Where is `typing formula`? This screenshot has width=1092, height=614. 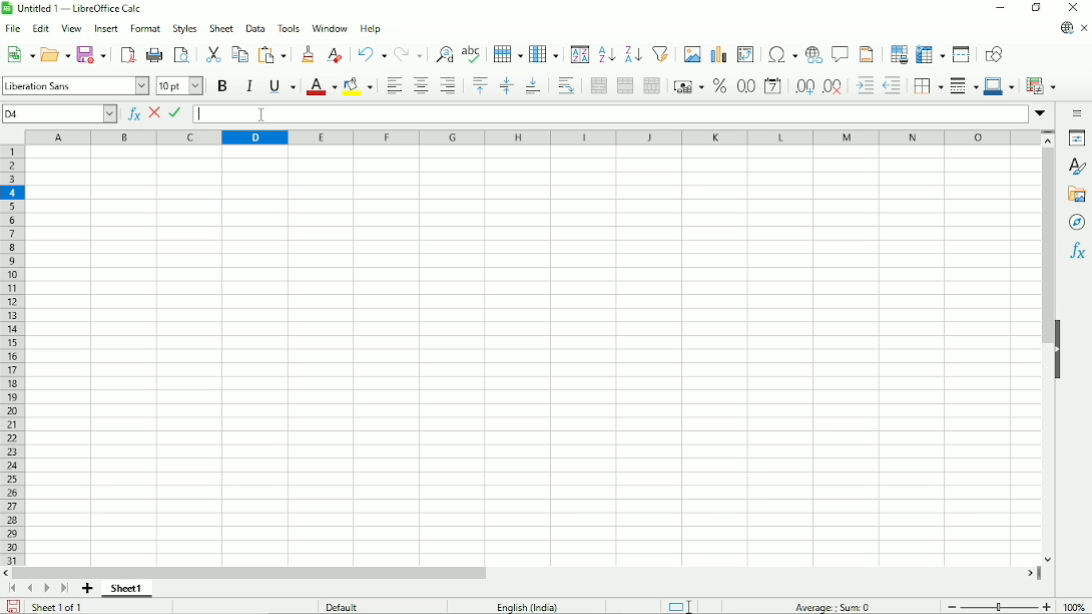
typing formula is located at coordinates (202, 114).